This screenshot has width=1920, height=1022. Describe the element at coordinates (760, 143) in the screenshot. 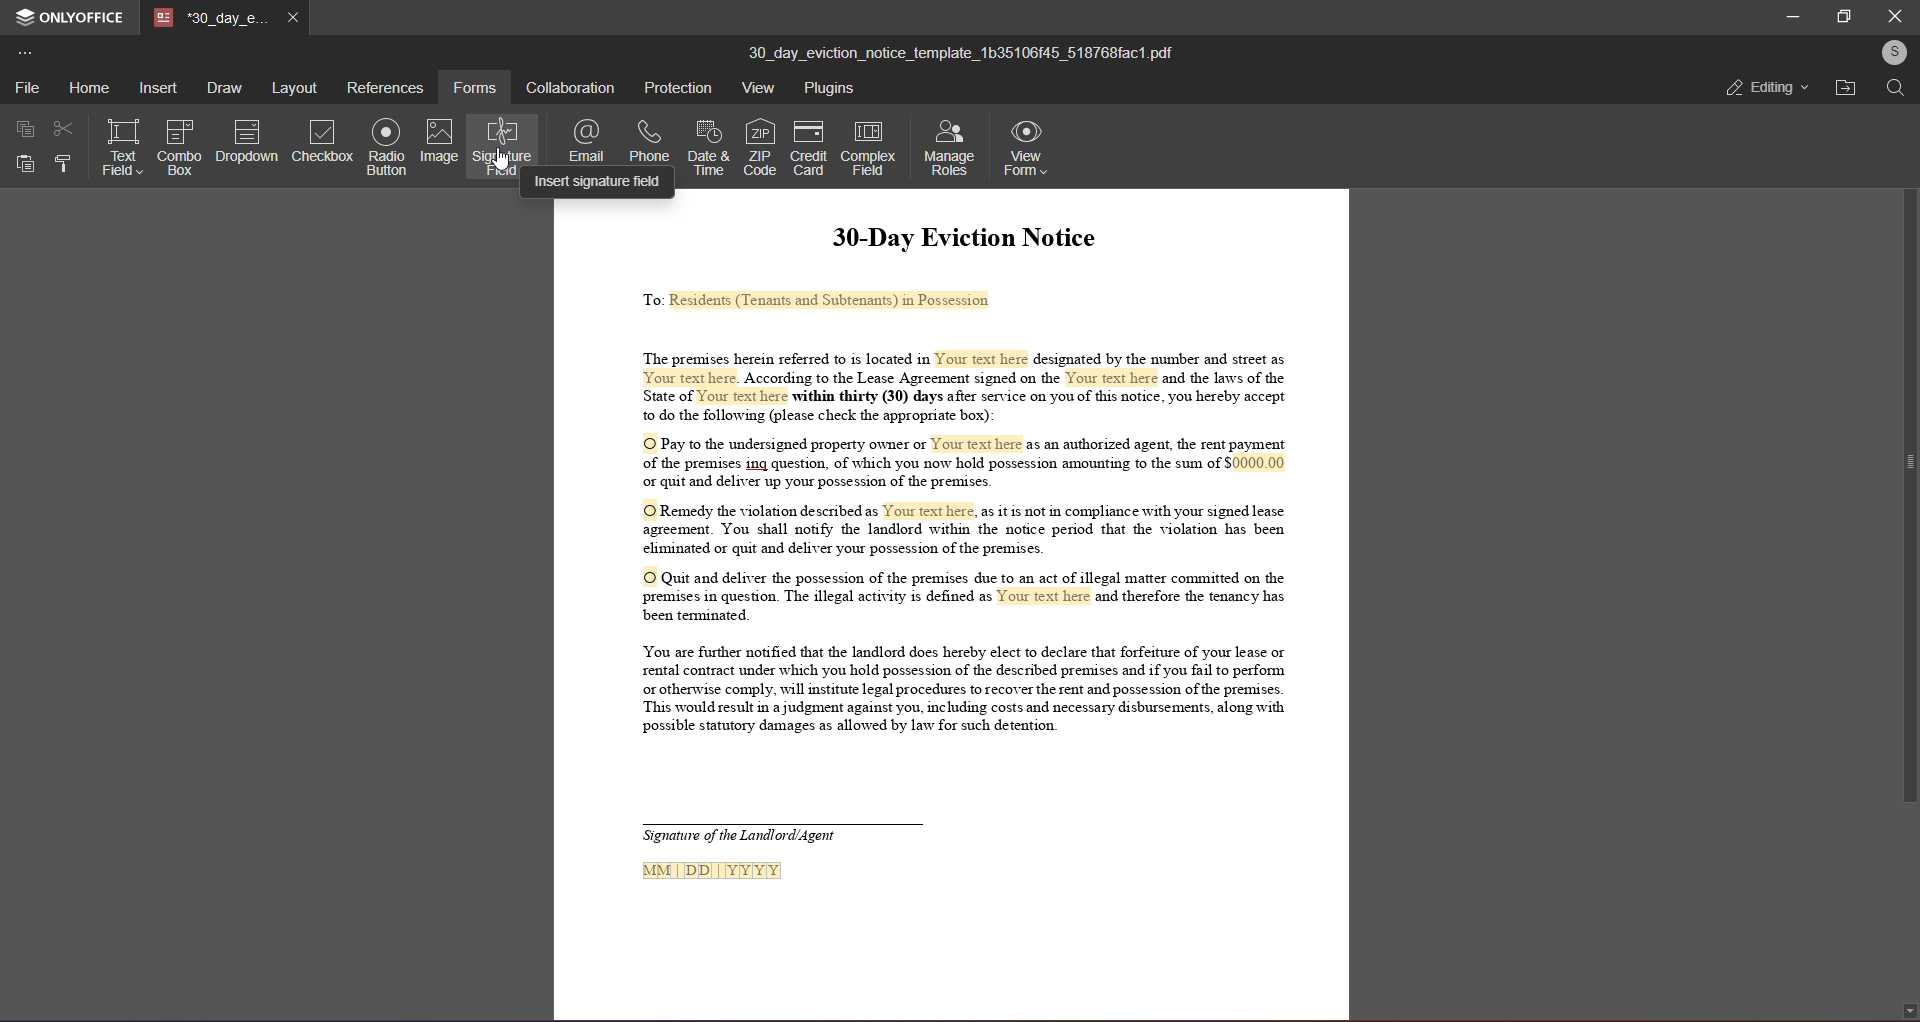

I see `zip code` at that location.